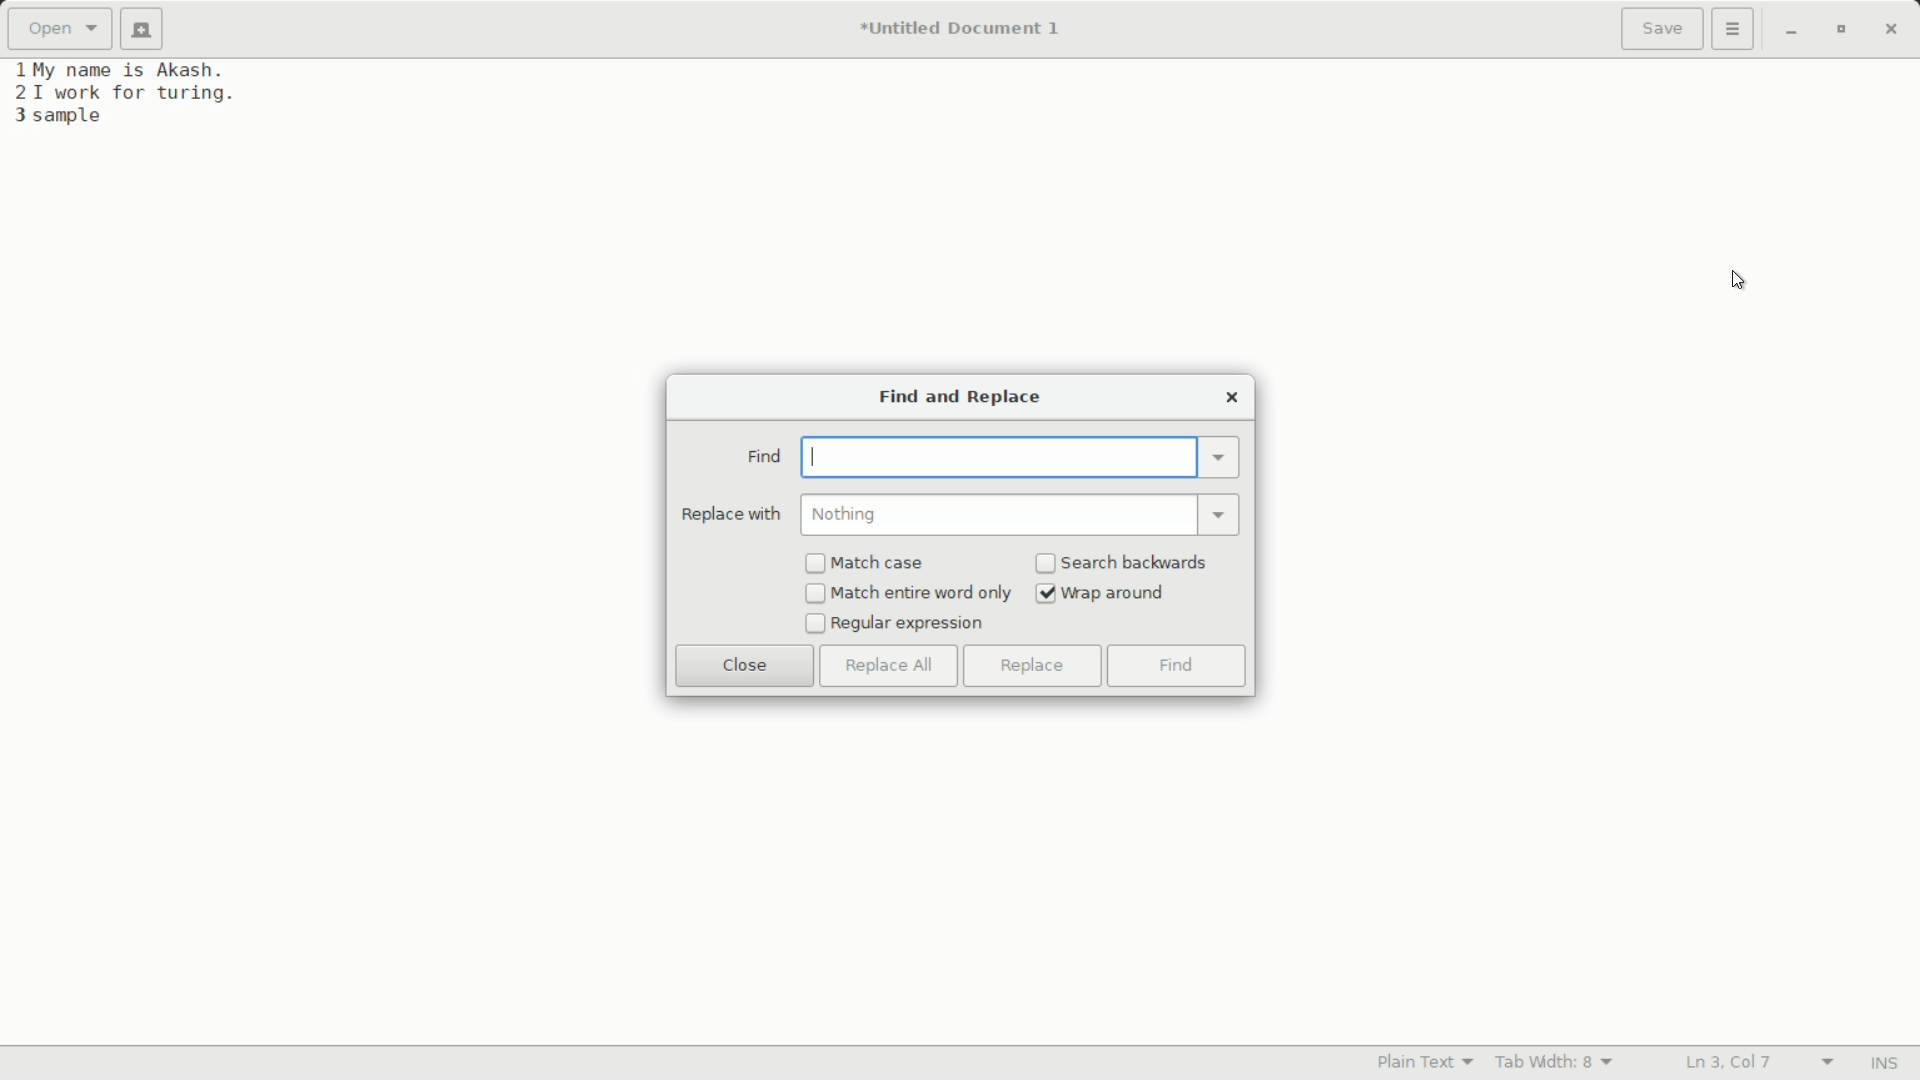  Describe the element at coordinates (1137, 562) in the screenshot. I see `search backwards` at that location.